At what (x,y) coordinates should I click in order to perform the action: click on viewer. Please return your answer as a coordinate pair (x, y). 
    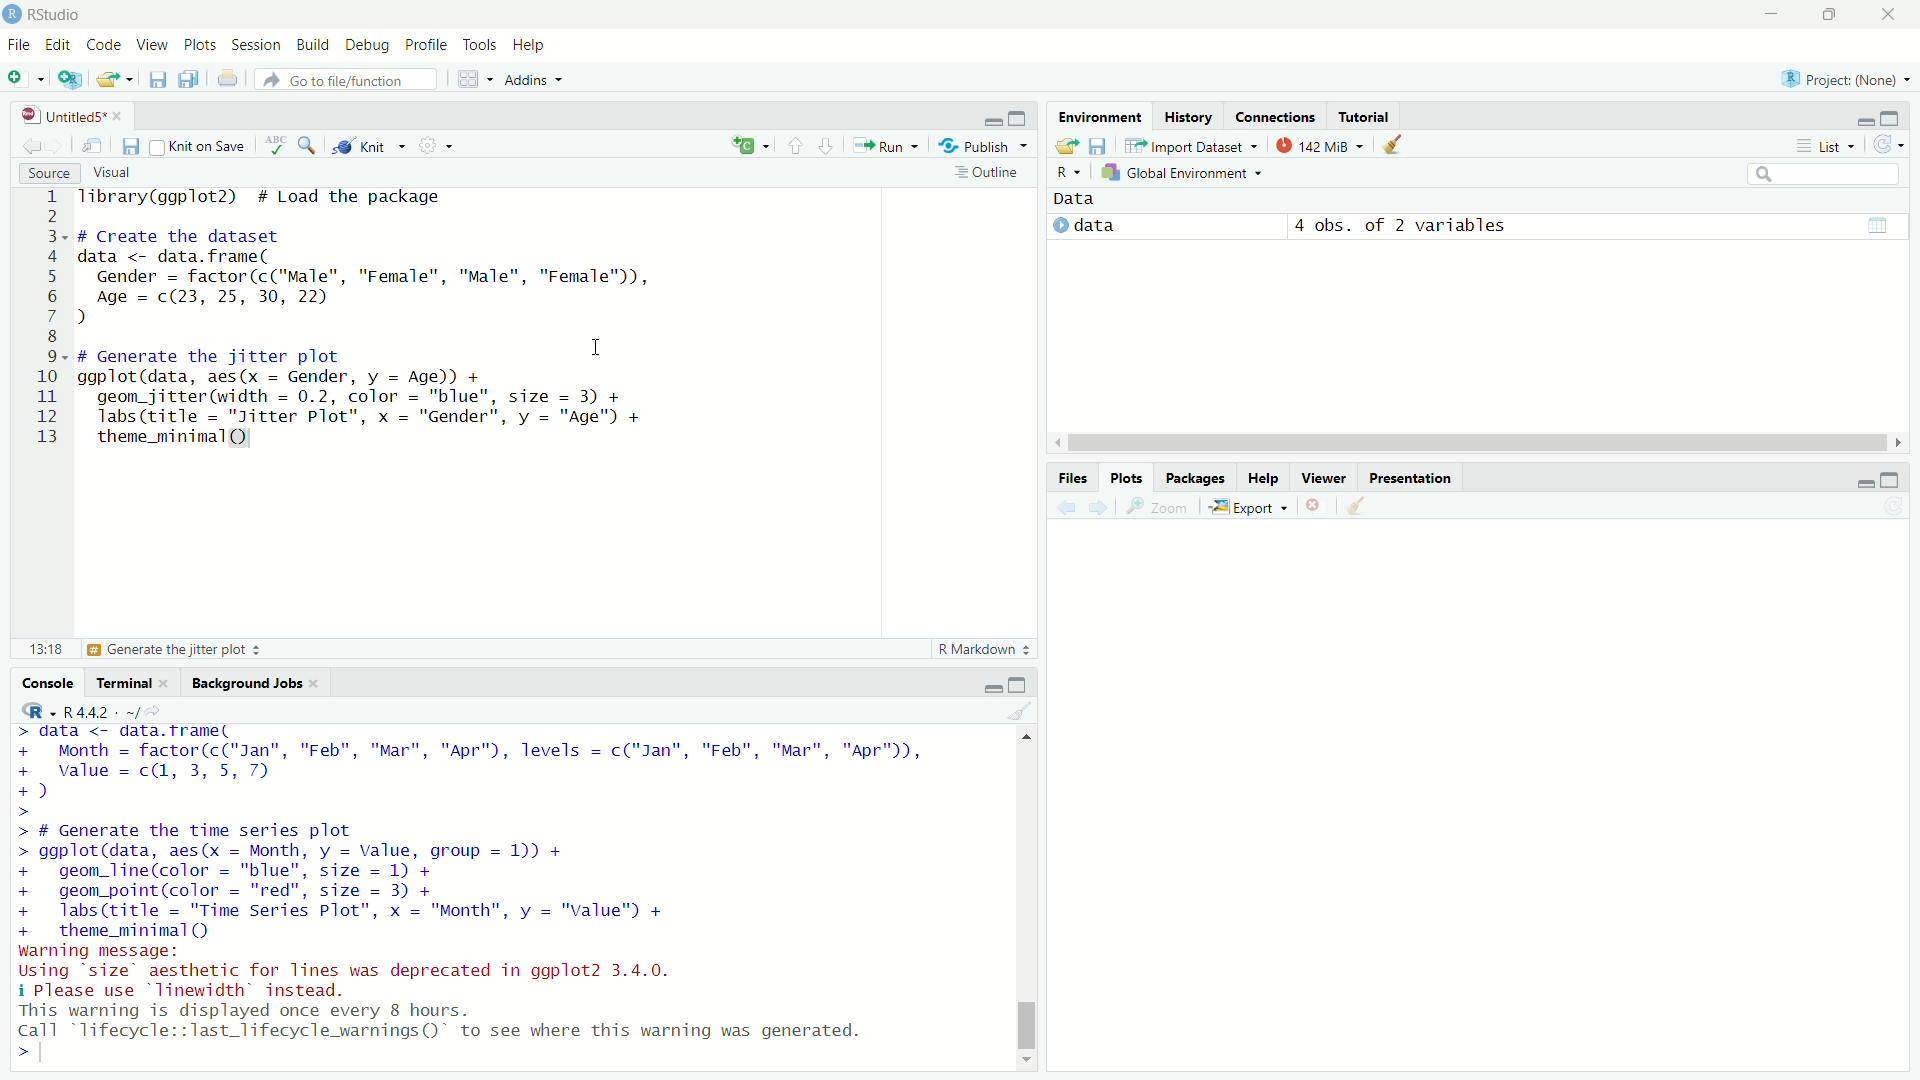
    Looking at the image, I should click on (1322, 480).